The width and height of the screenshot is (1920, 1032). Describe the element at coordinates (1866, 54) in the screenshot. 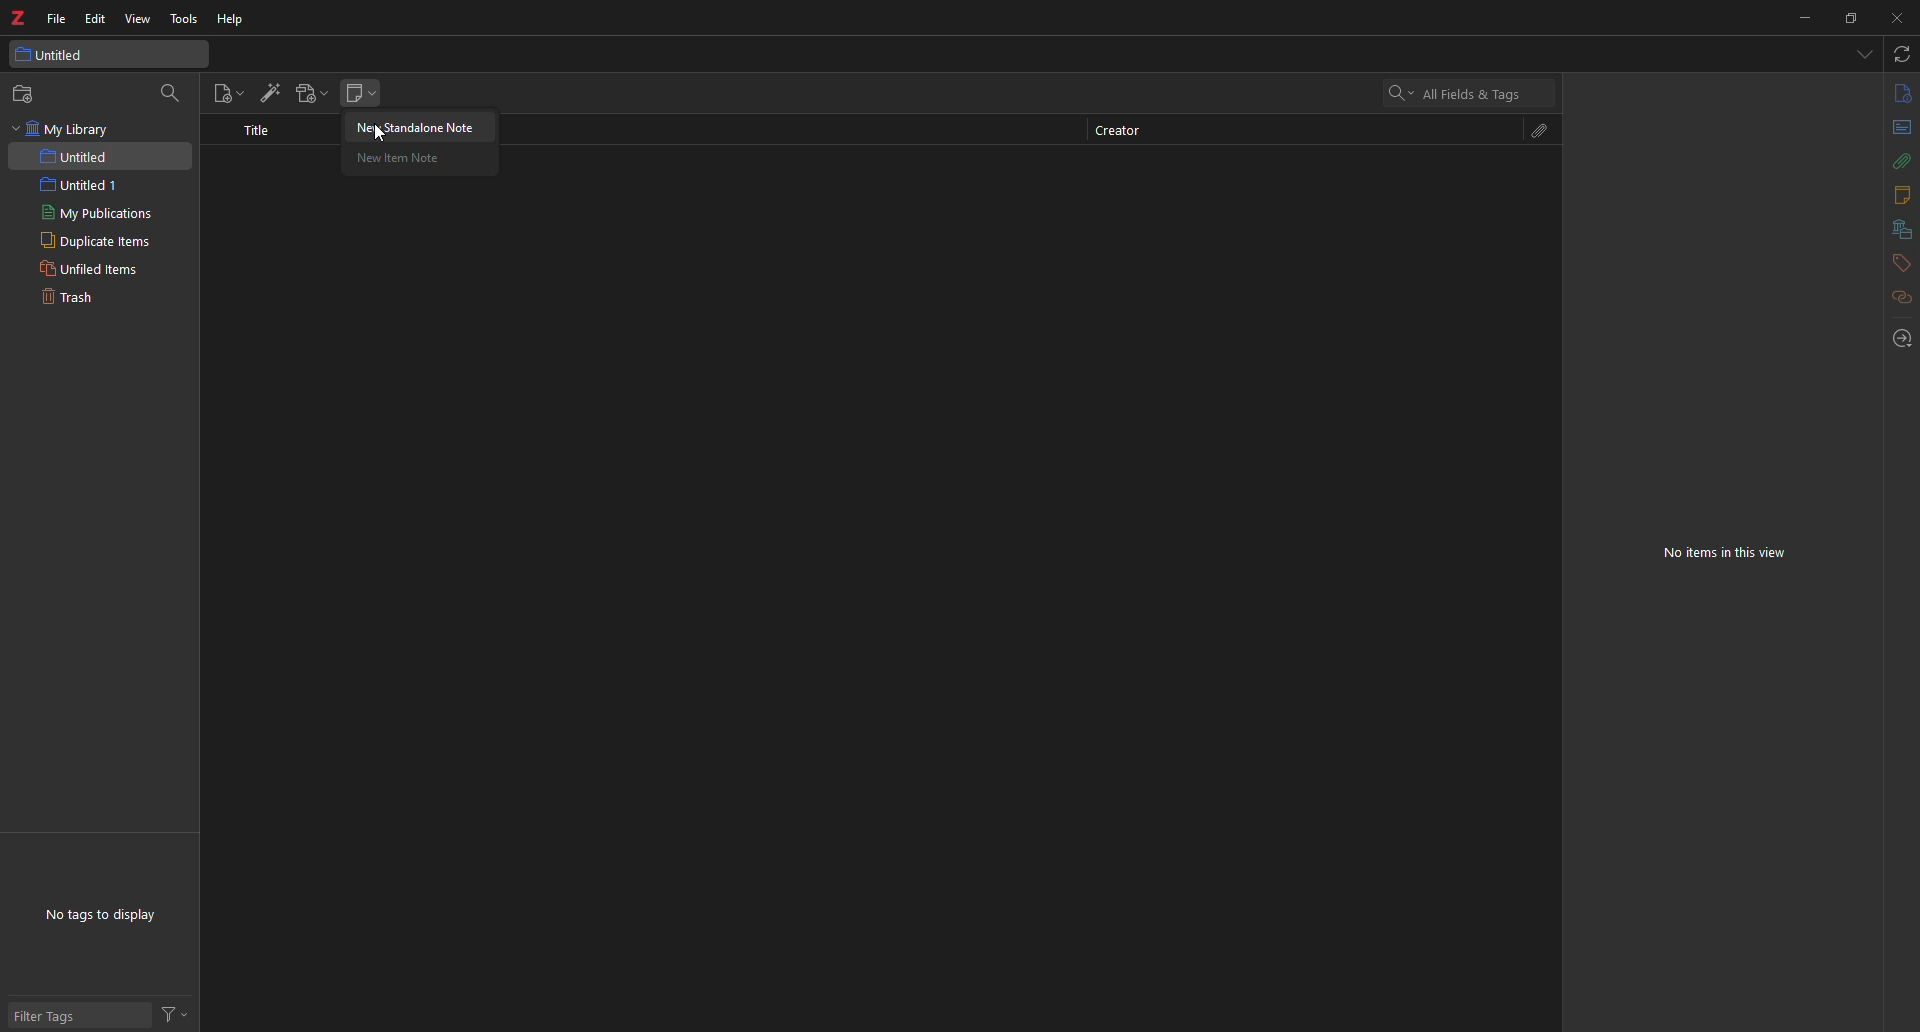

I see `tabs` at that location.